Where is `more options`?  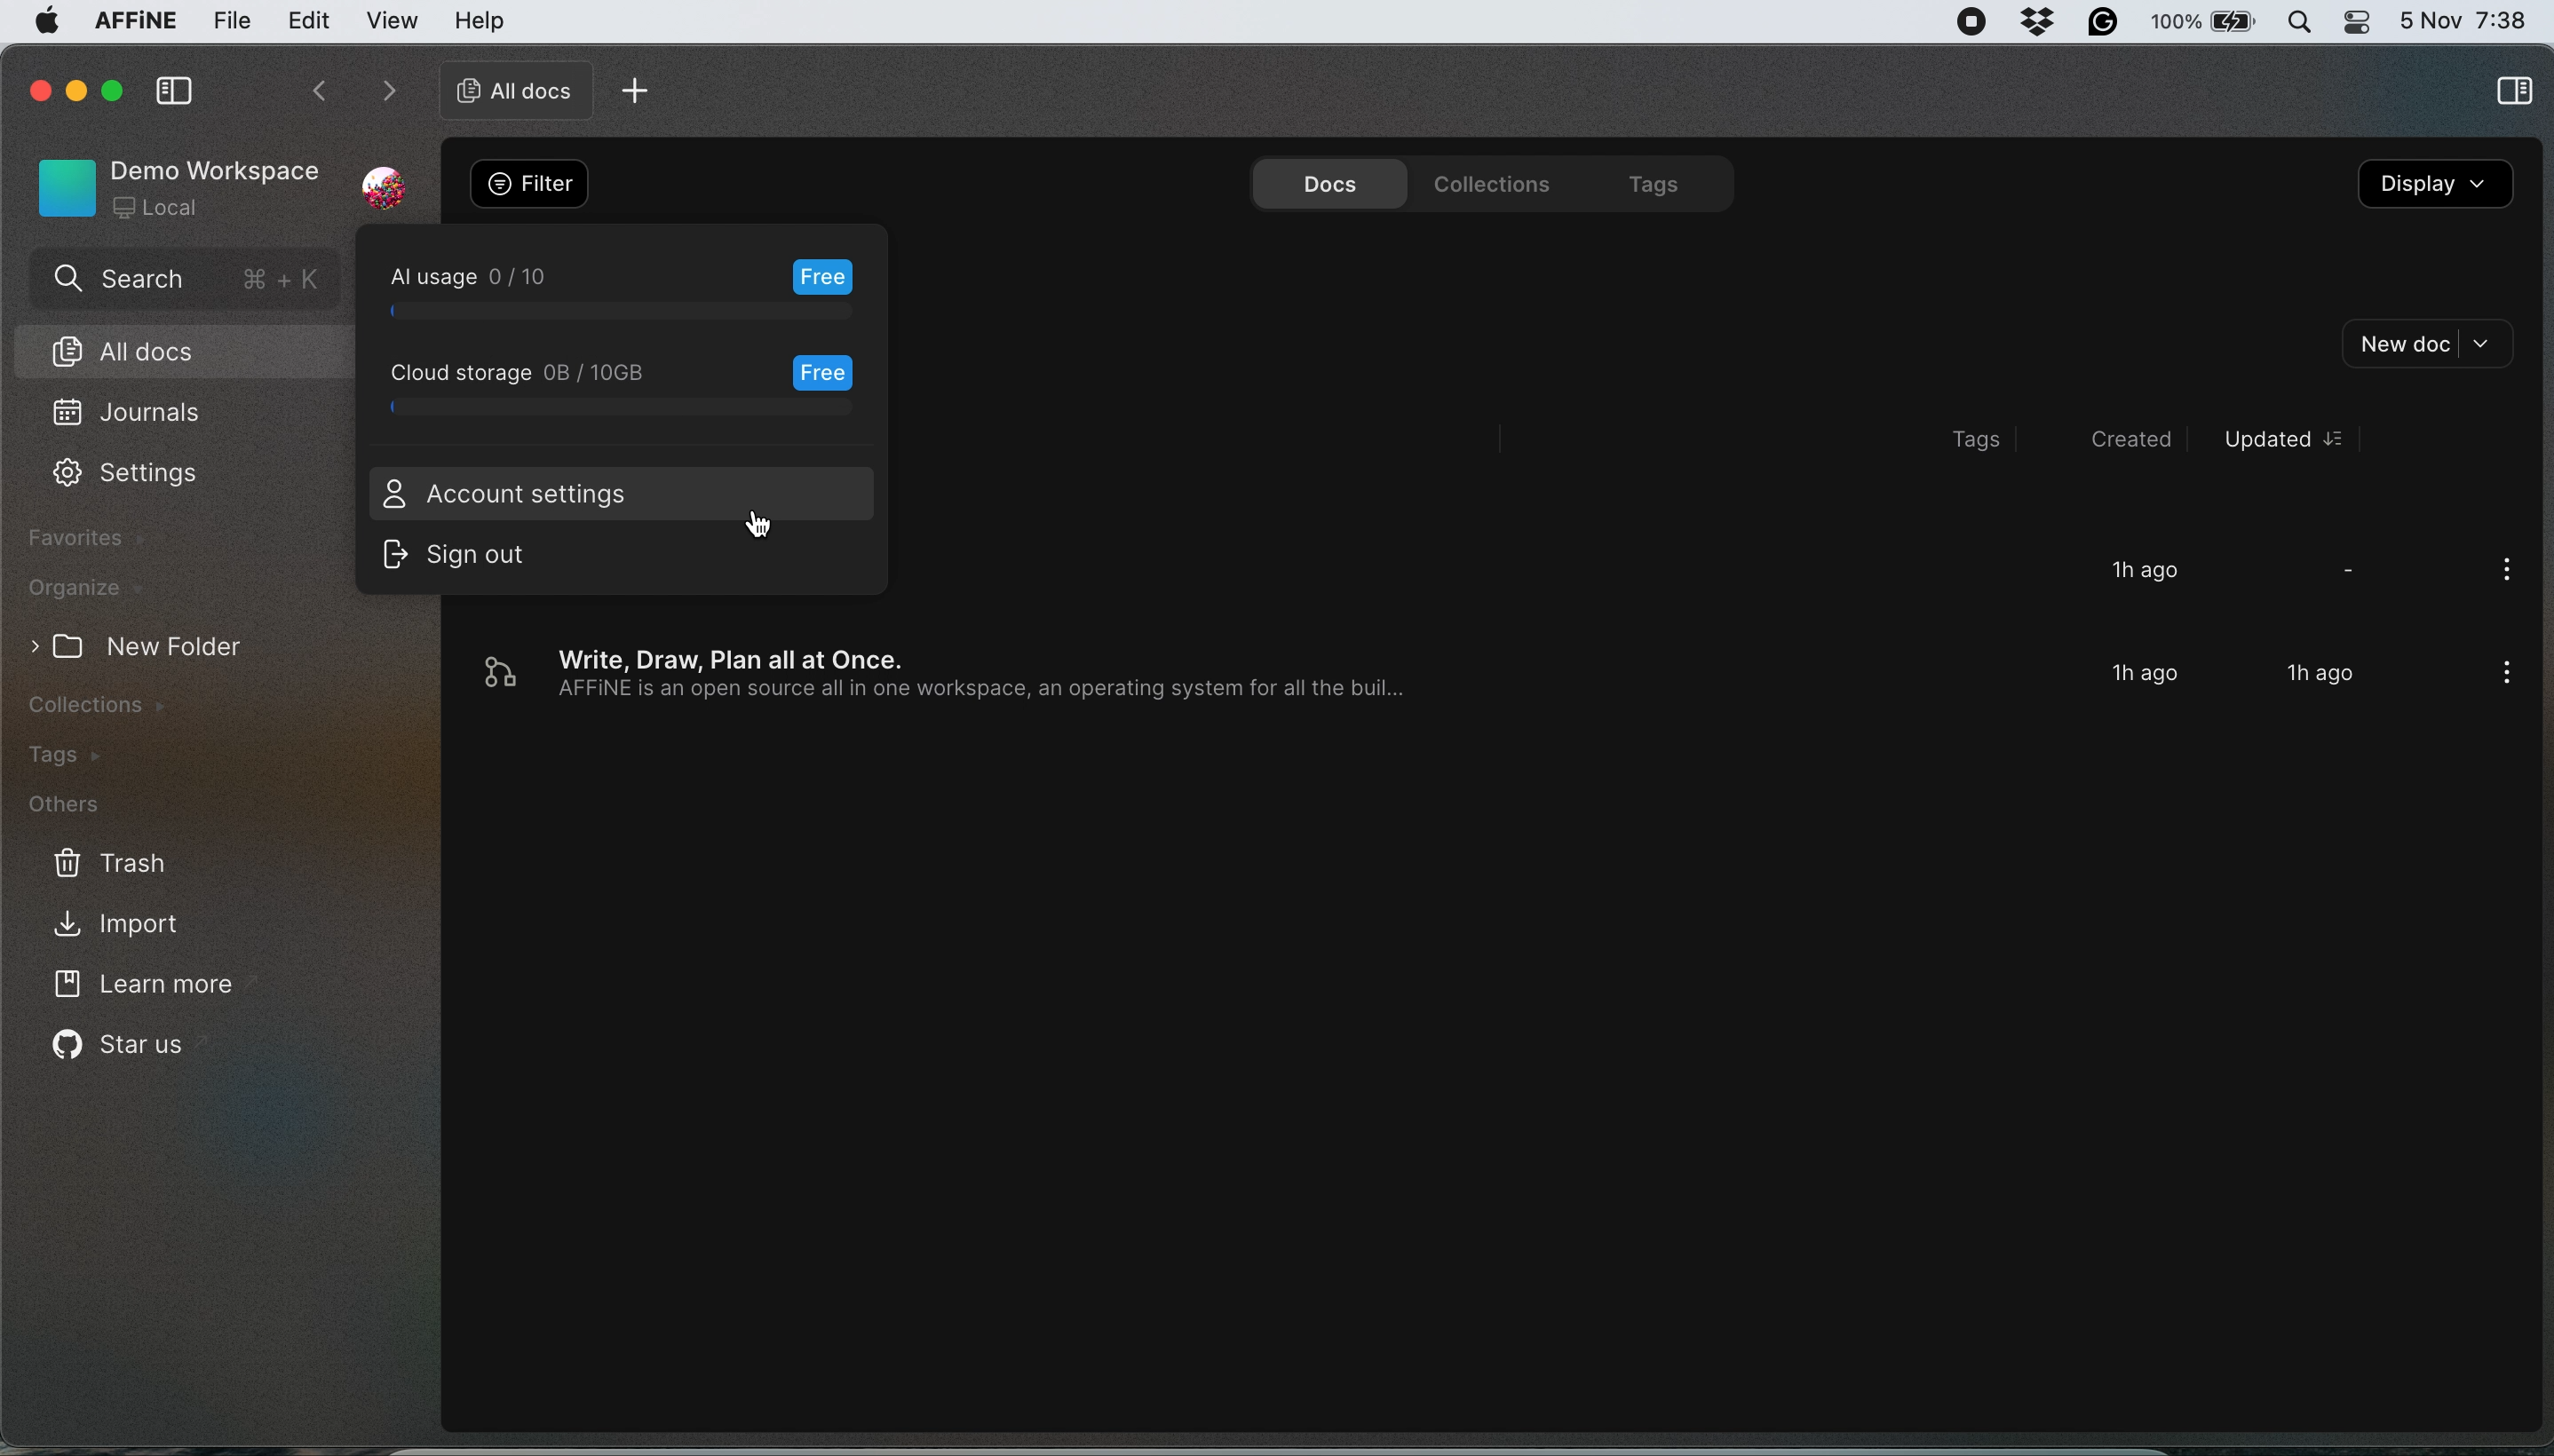 more options is located at coordinates (2499, 573).